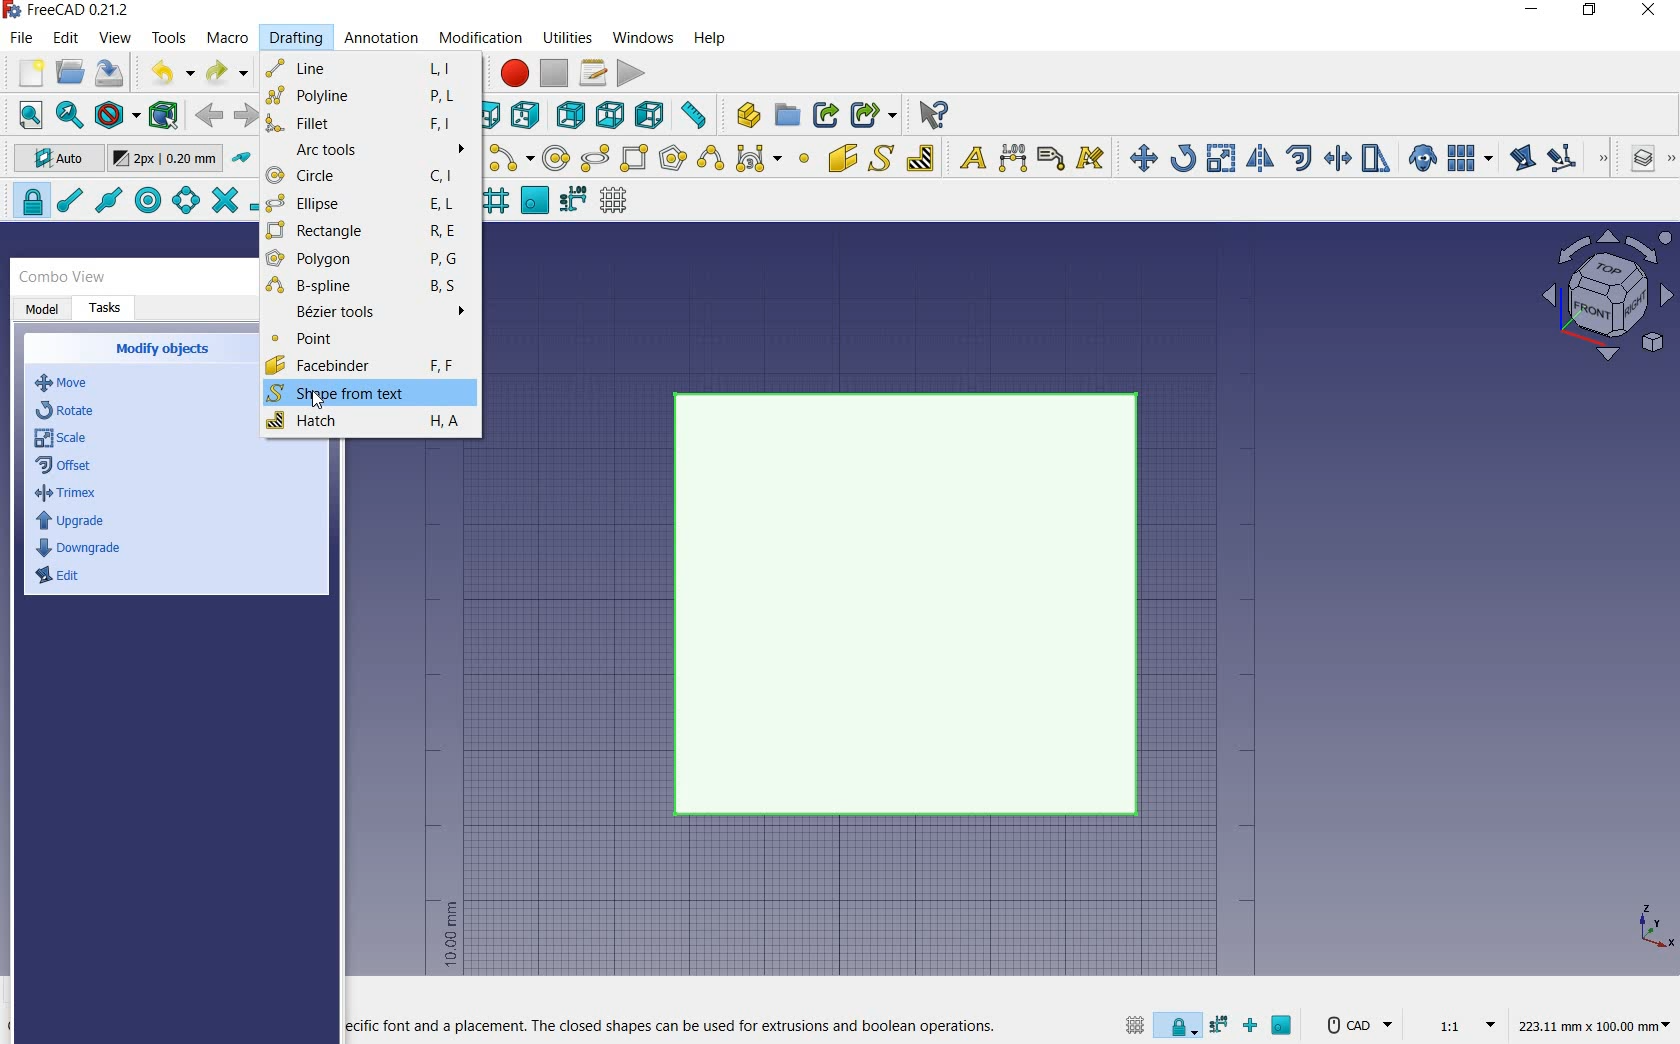 This screenshot has height=1044, width=1680. Describe the element at coordinates (52, 161) in the screenshot. I see `current working plane: auto` at that location.